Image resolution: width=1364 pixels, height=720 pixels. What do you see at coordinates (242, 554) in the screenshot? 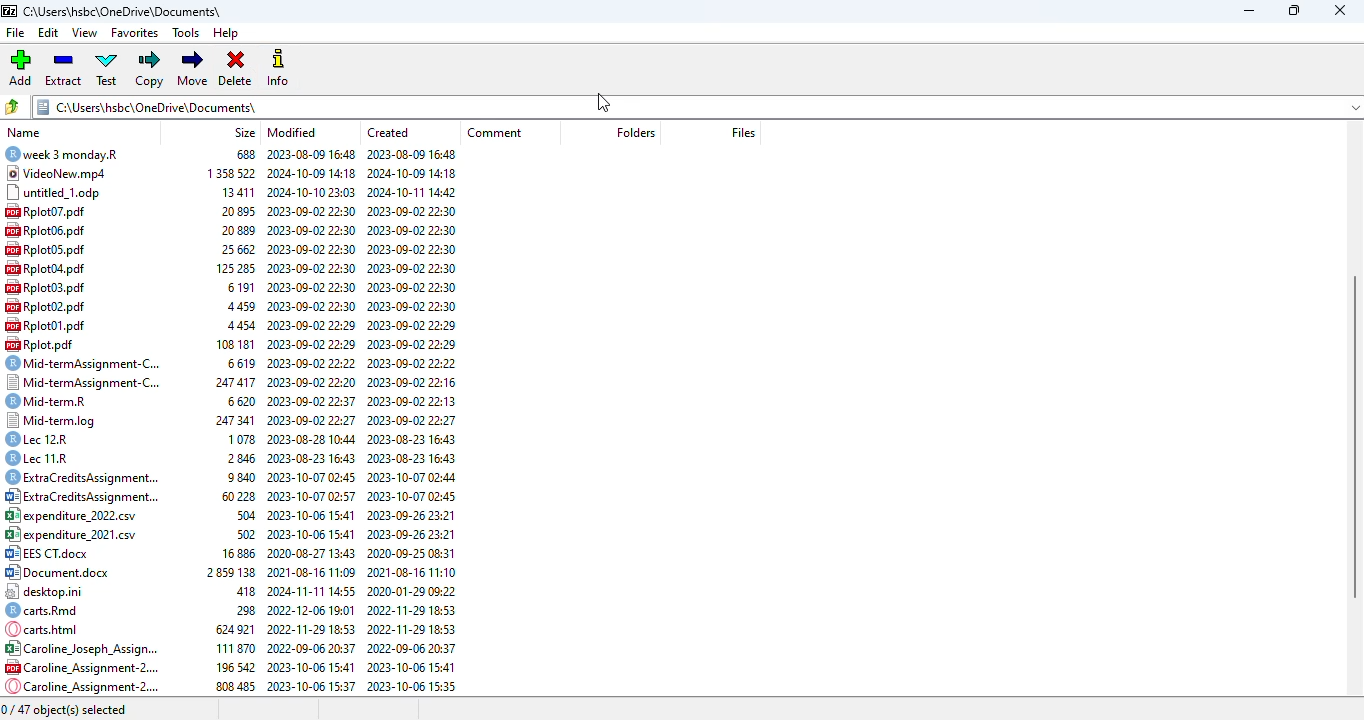
I see `16 886` at bounding box center [242, 554].